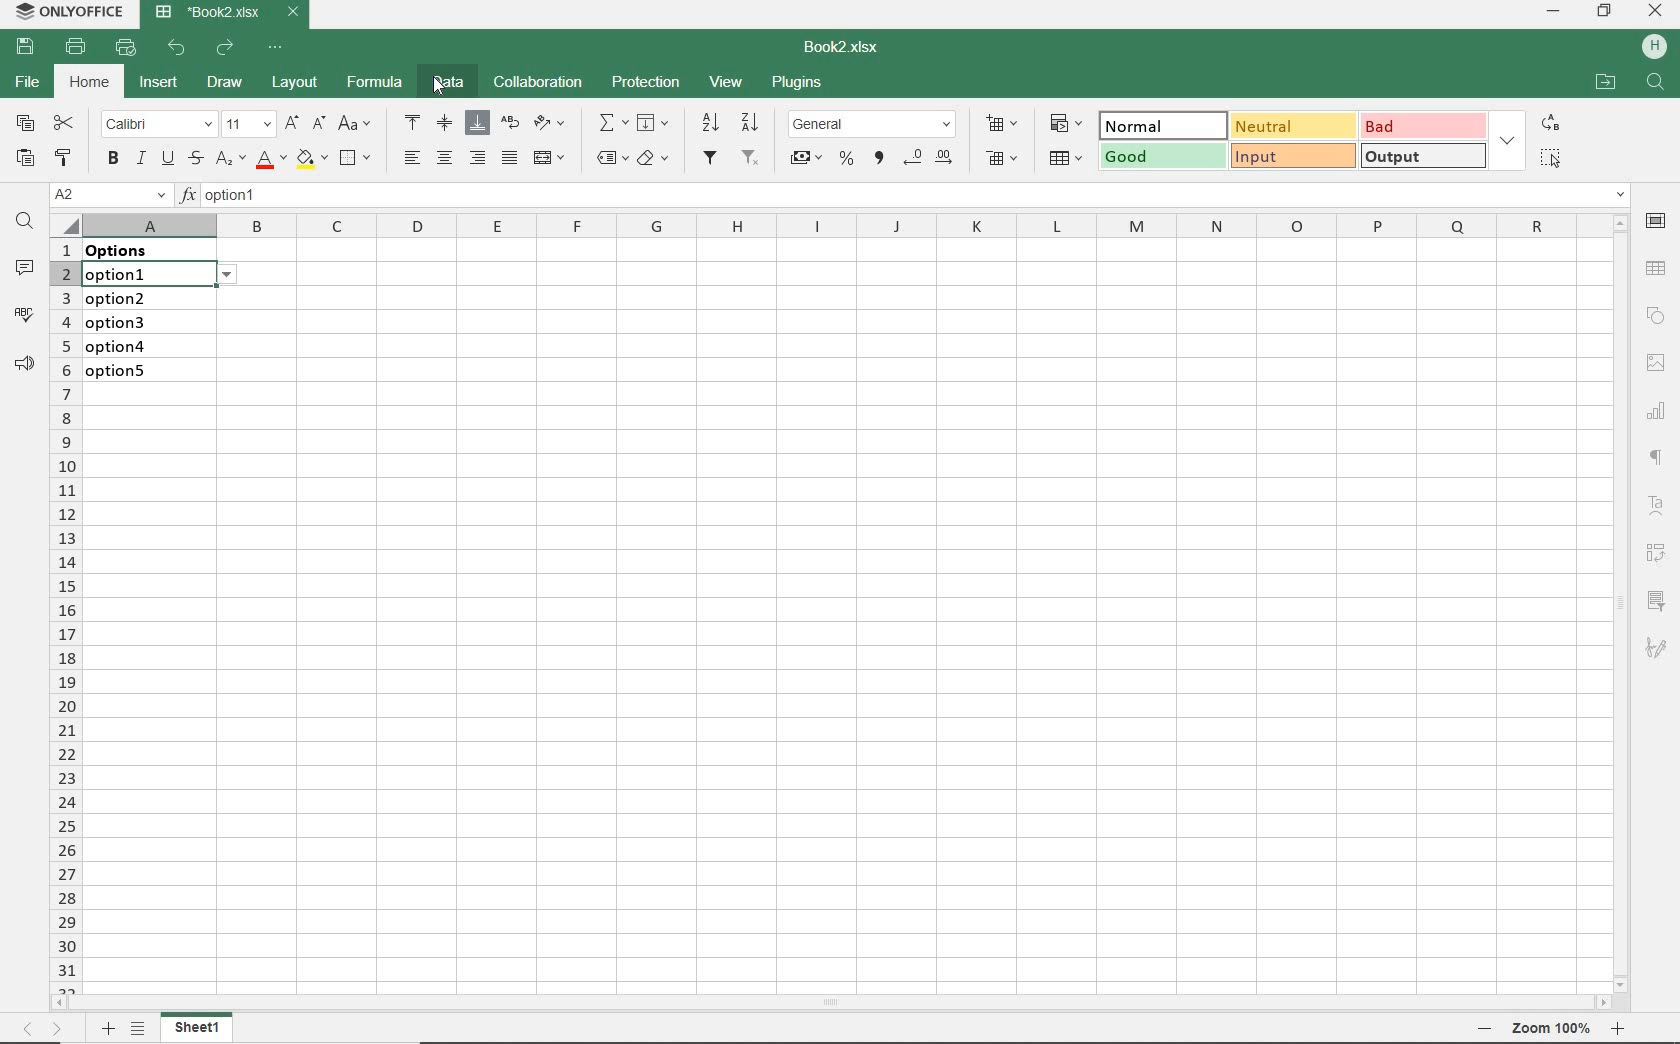 The image size is (1680, 1044). I want to click on SCROLLBAR, so click(831, 1001).